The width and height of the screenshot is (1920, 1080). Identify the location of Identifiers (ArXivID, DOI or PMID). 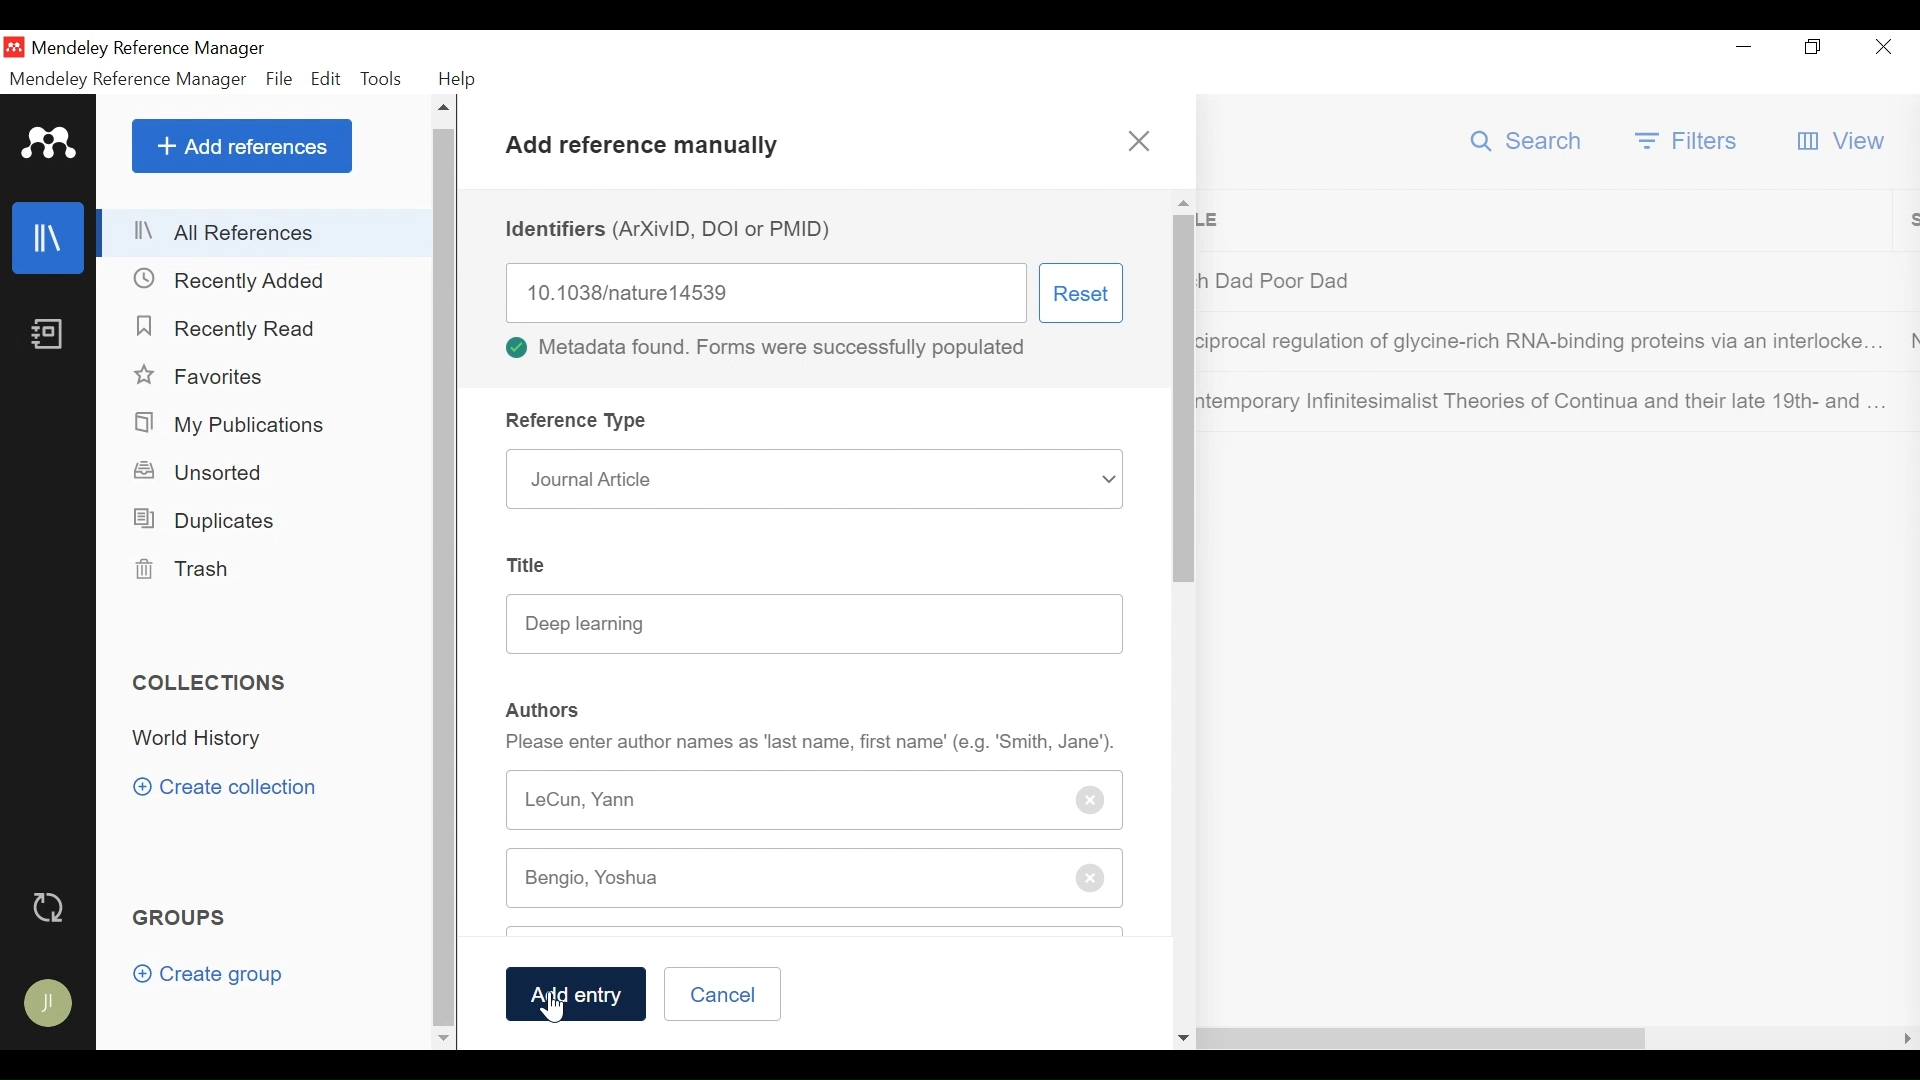
(675, 228).